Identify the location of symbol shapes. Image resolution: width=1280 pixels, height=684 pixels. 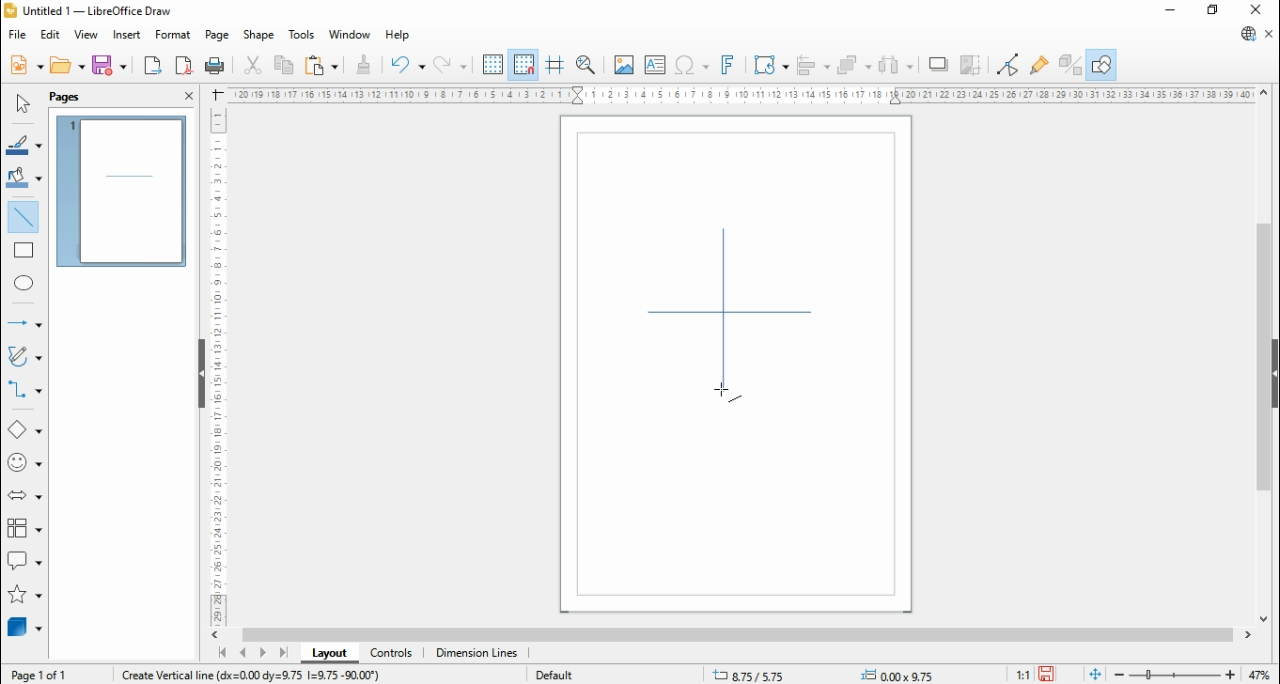
(24, 463).